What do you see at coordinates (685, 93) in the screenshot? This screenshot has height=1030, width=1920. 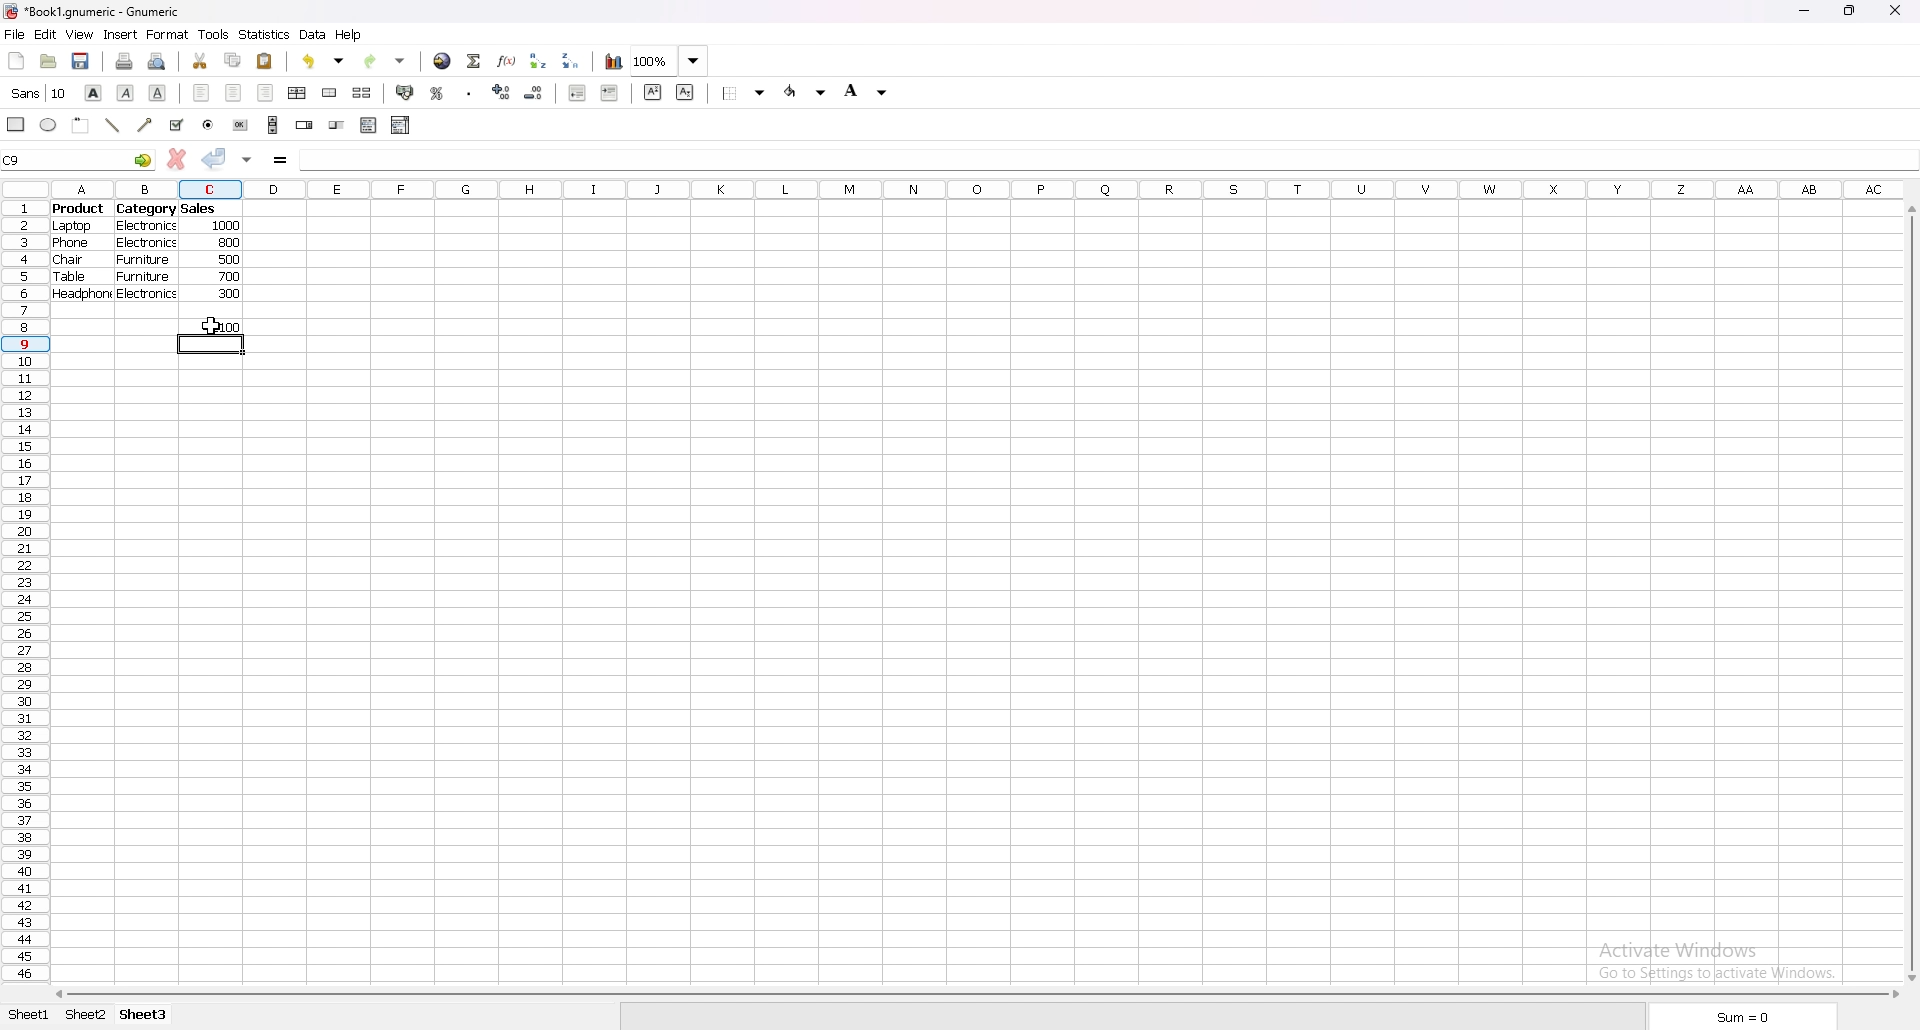 I see `subscript` at bounding box center [685, 93].